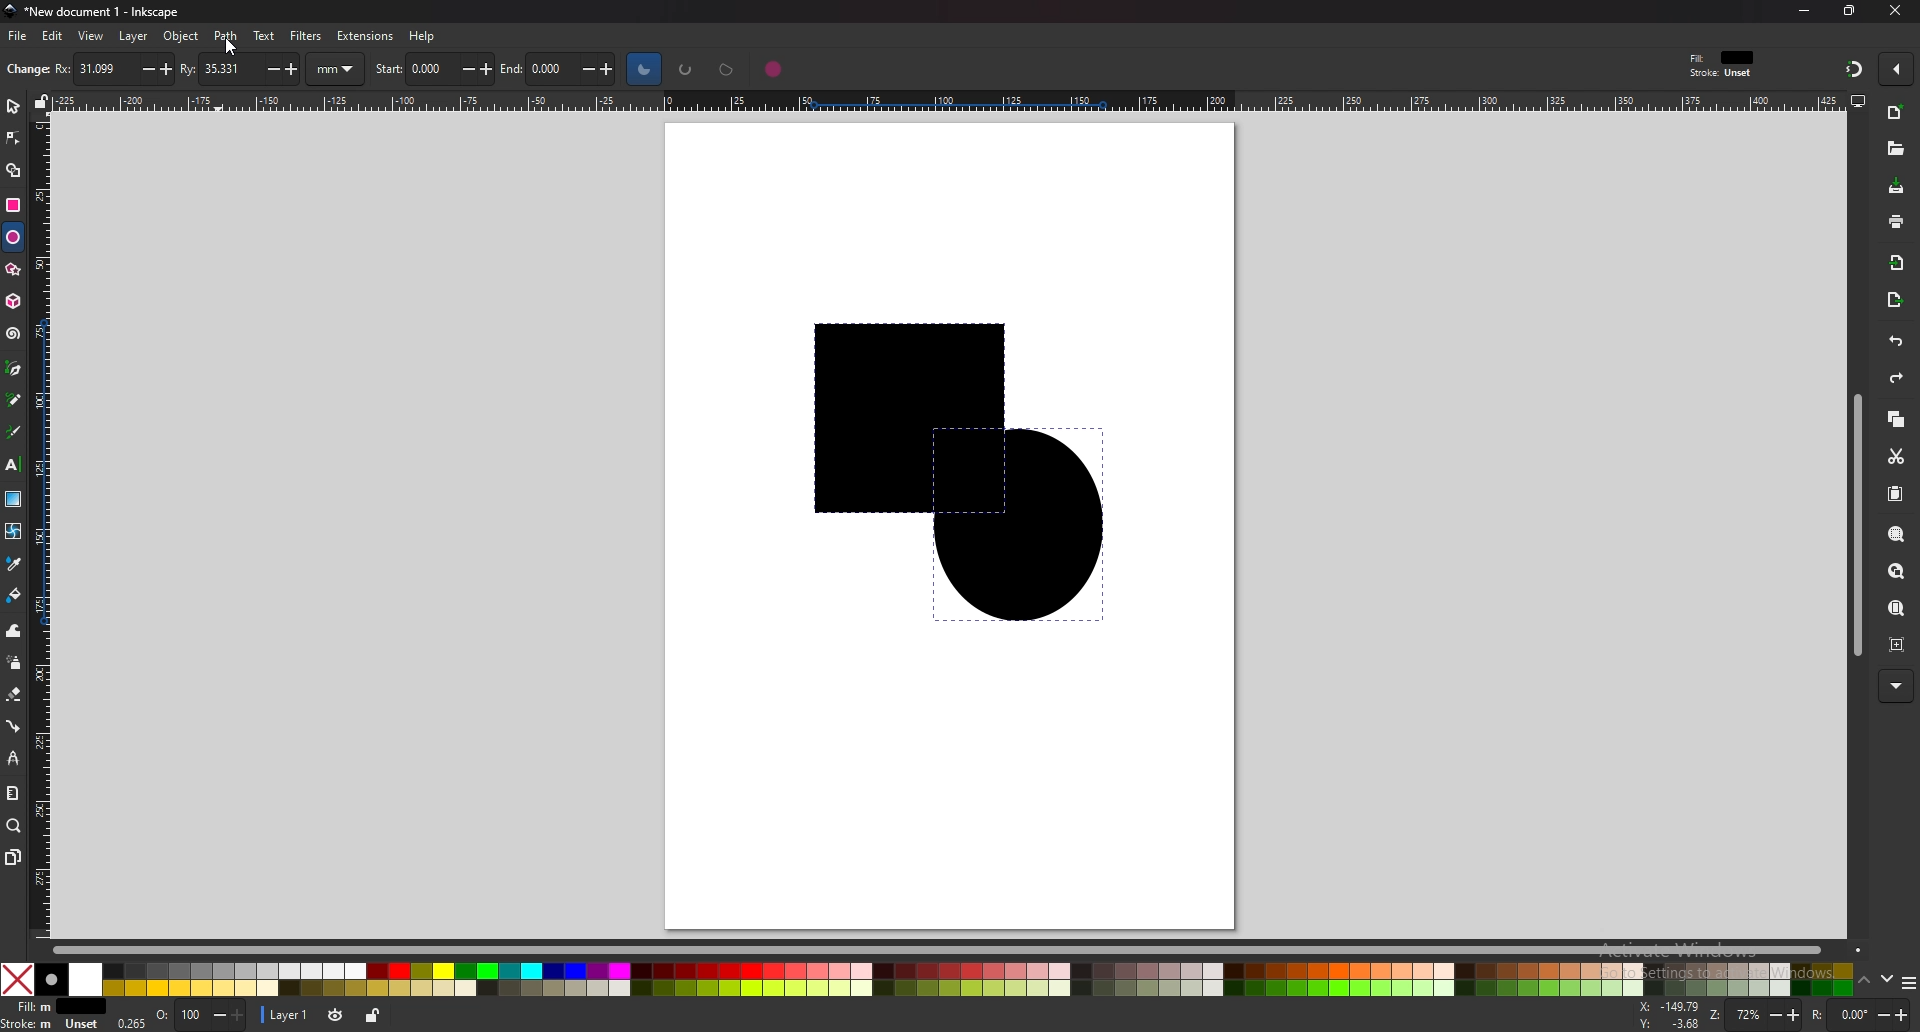 The image size is (1920, 1032). What do you see at coordinates (25, 71) in the screenshot?
I see `new` at bounding box center [25, 71].